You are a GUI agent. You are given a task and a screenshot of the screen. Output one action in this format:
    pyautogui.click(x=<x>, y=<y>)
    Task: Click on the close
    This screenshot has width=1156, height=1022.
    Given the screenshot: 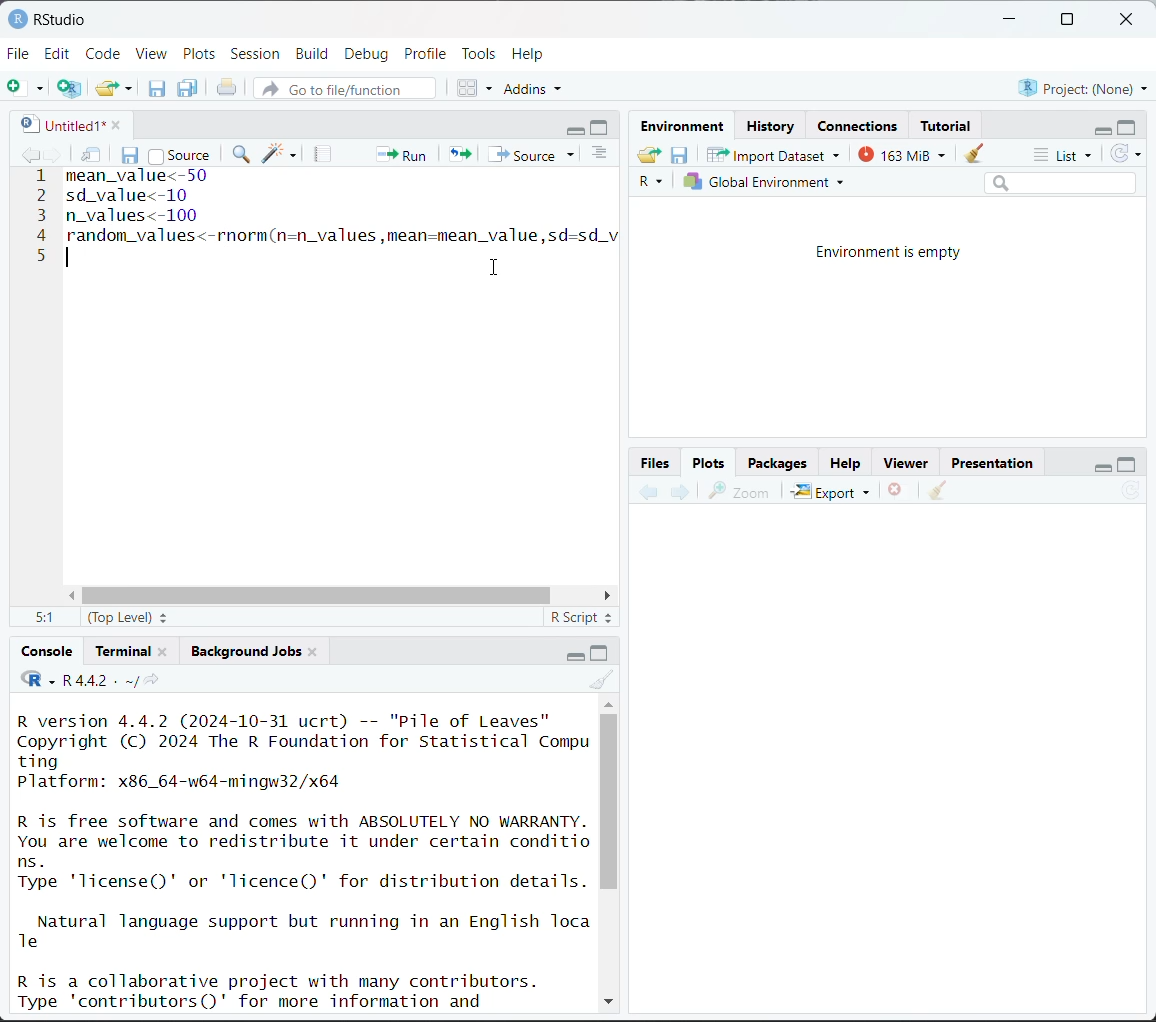 What is the action you would take?
    pyautogui.click(x=1130, y=20)
    